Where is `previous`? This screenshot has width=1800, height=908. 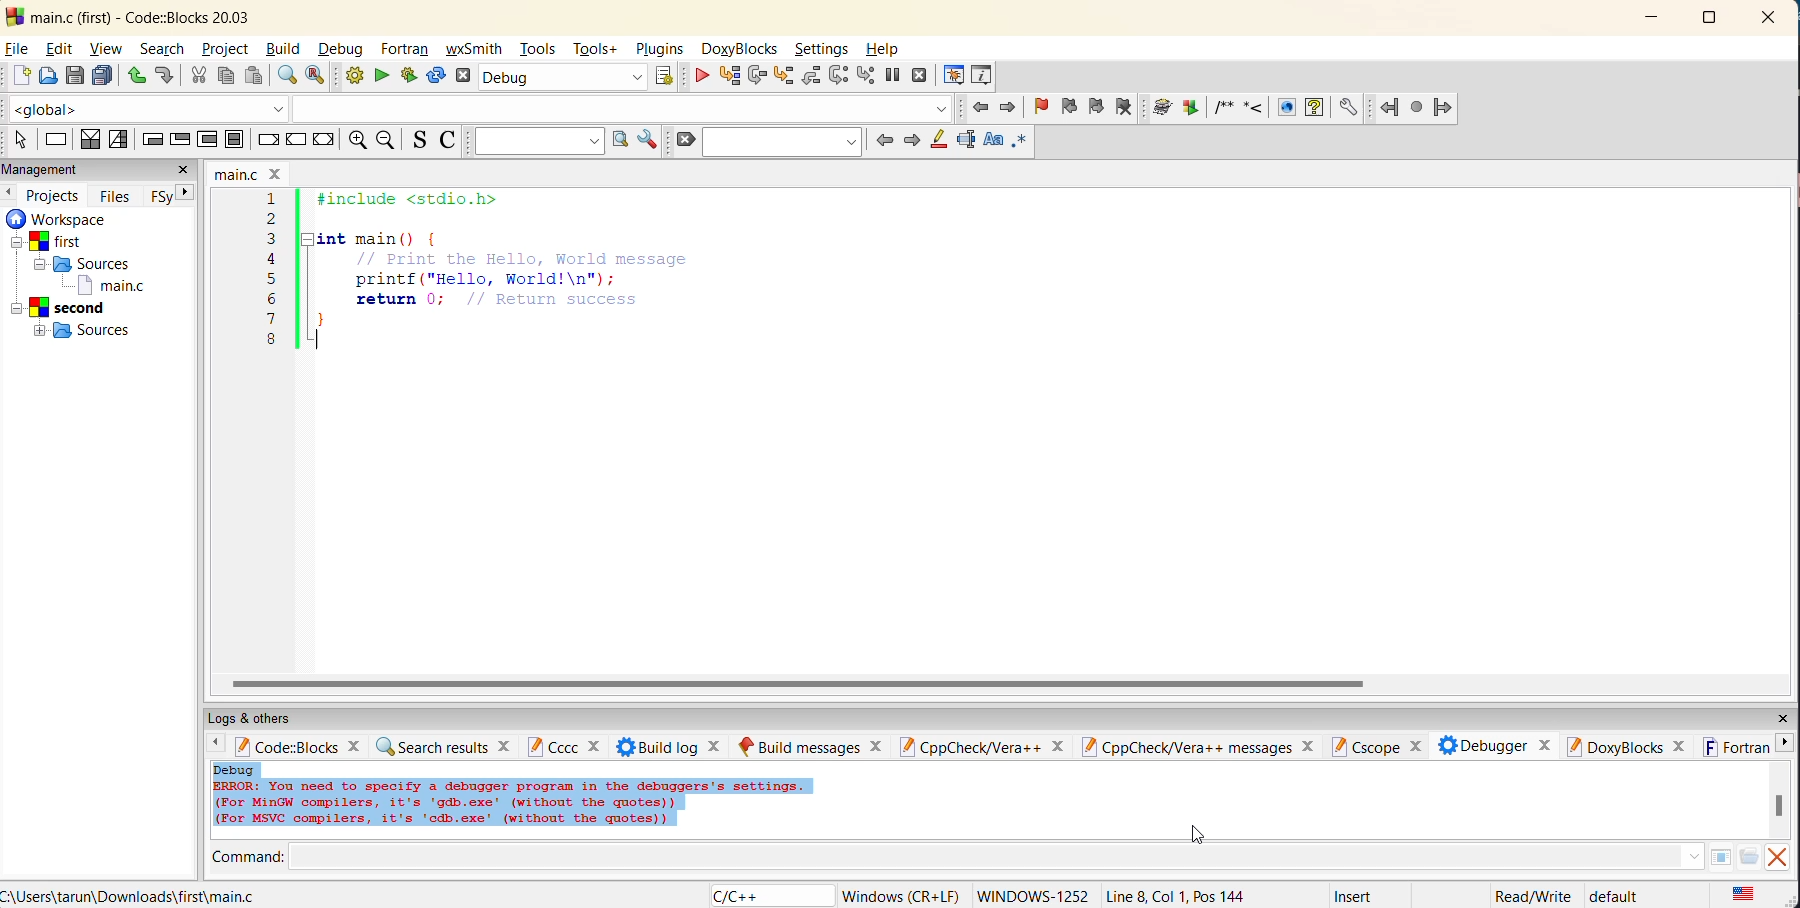 previous is located at coordinates (885, 142).